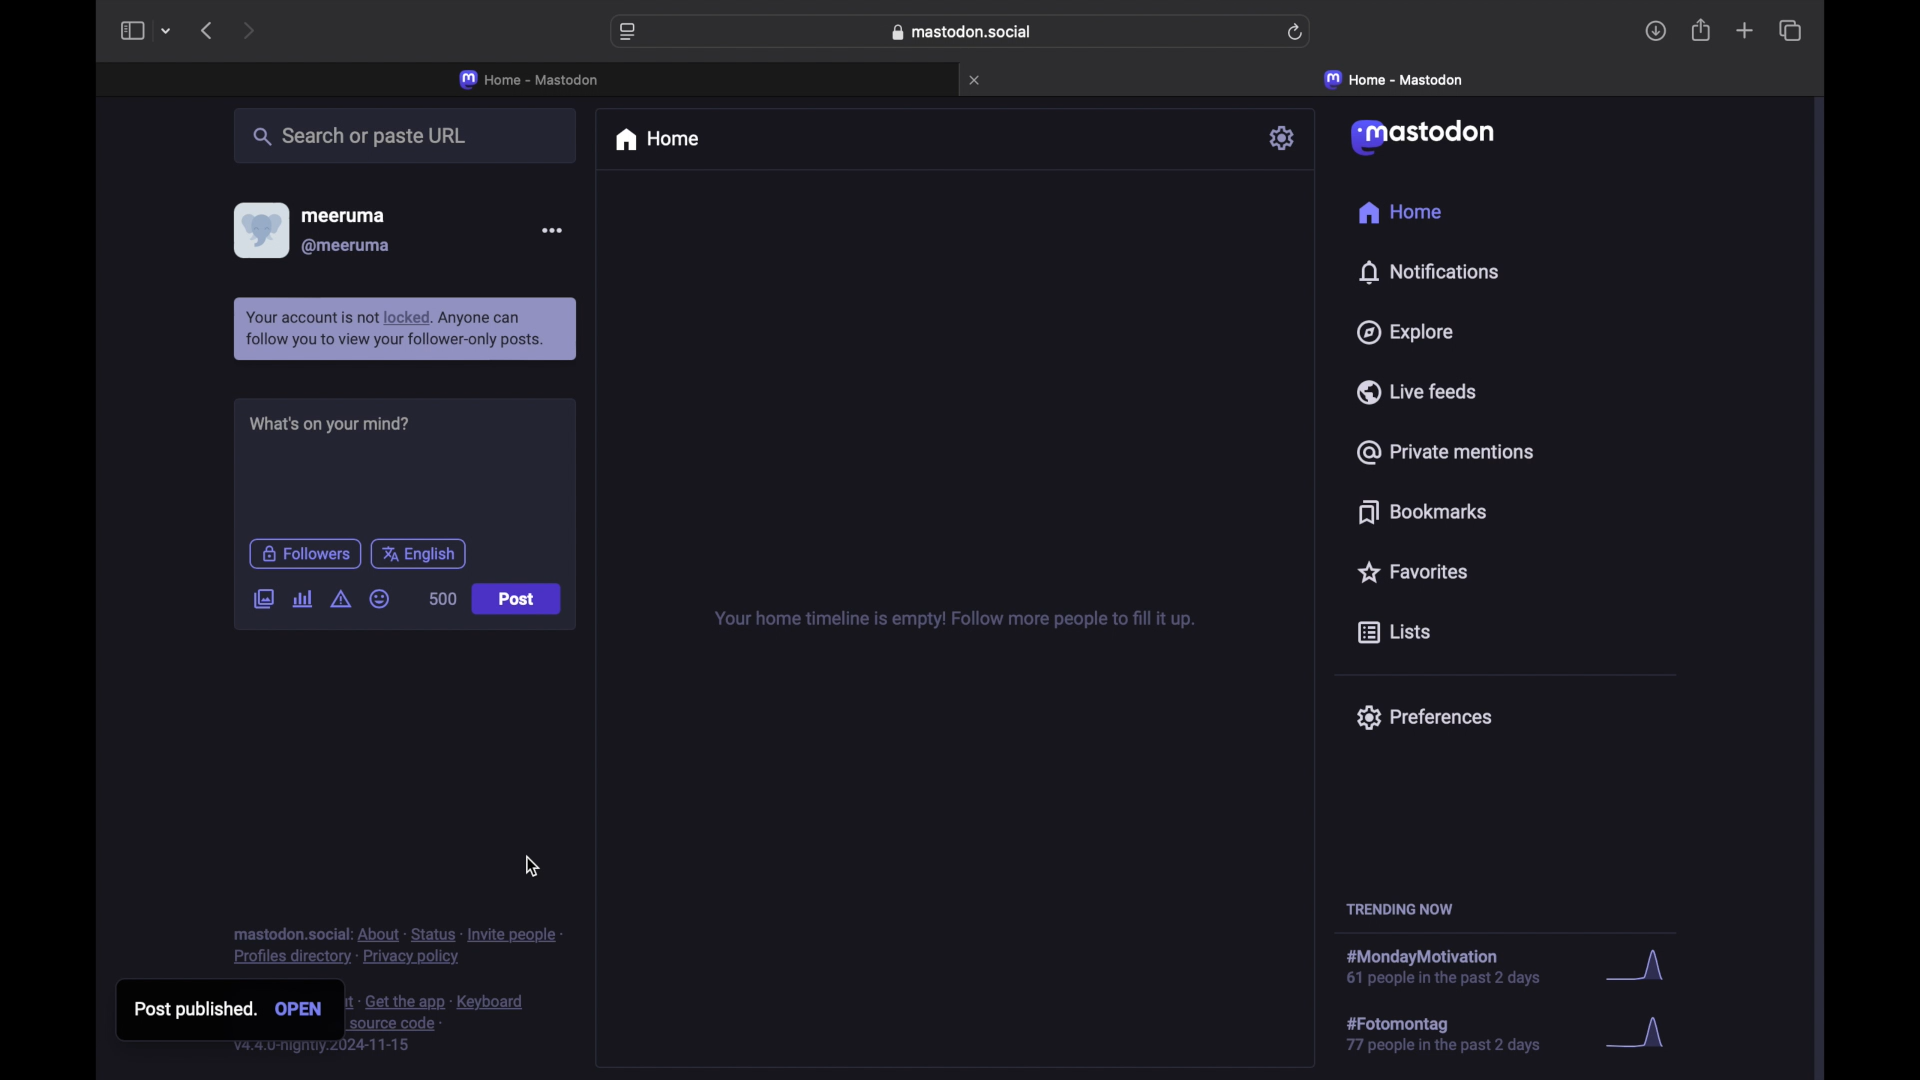  Describe the element at coordinates (660, 141) in the screenshot. I see `home` at that location.